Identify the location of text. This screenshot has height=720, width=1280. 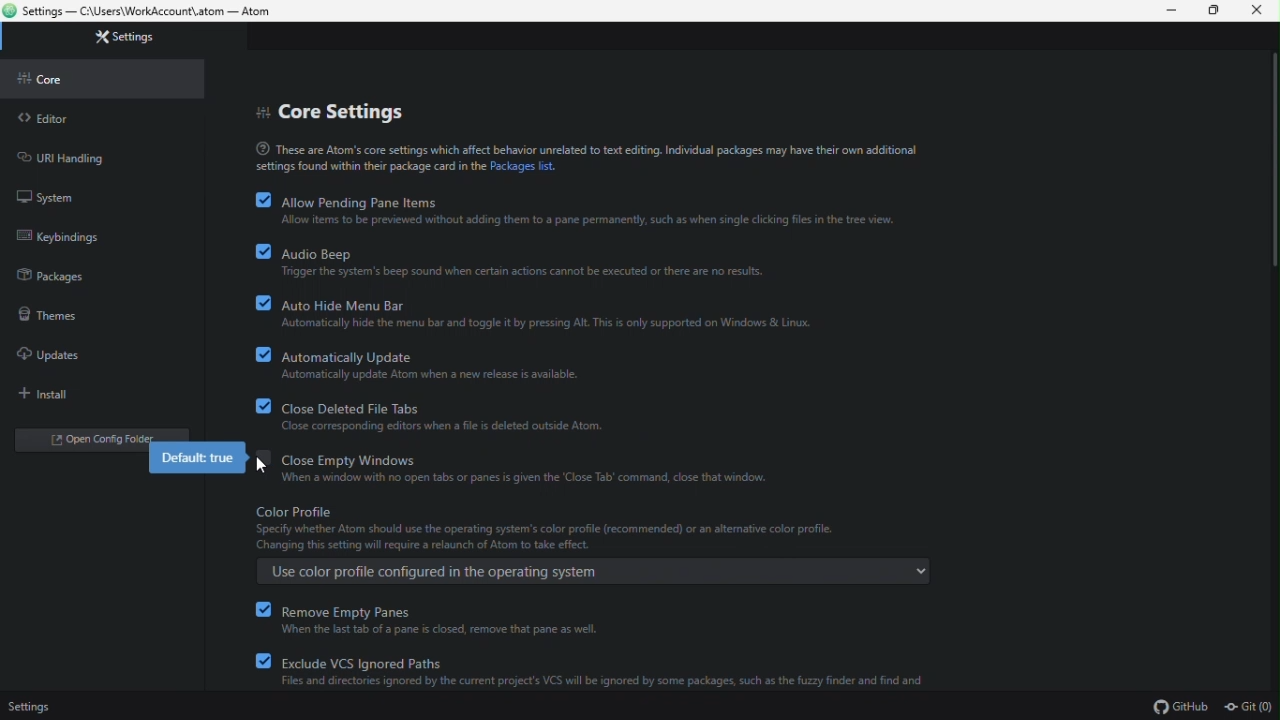
(584, 159).